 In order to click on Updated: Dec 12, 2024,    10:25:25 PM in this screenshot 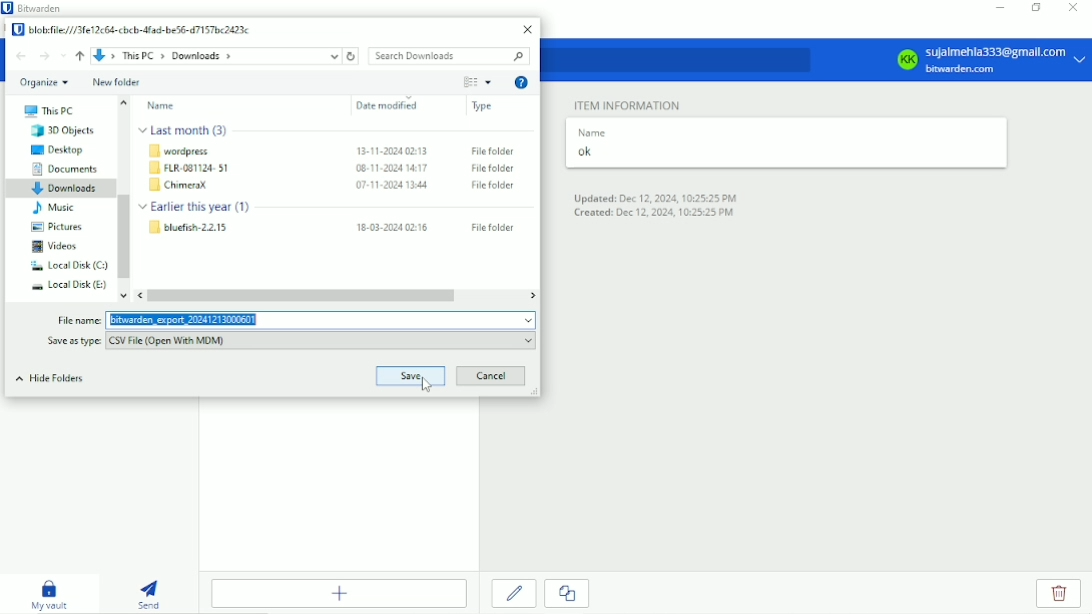, I will do `click(659, 197)`.